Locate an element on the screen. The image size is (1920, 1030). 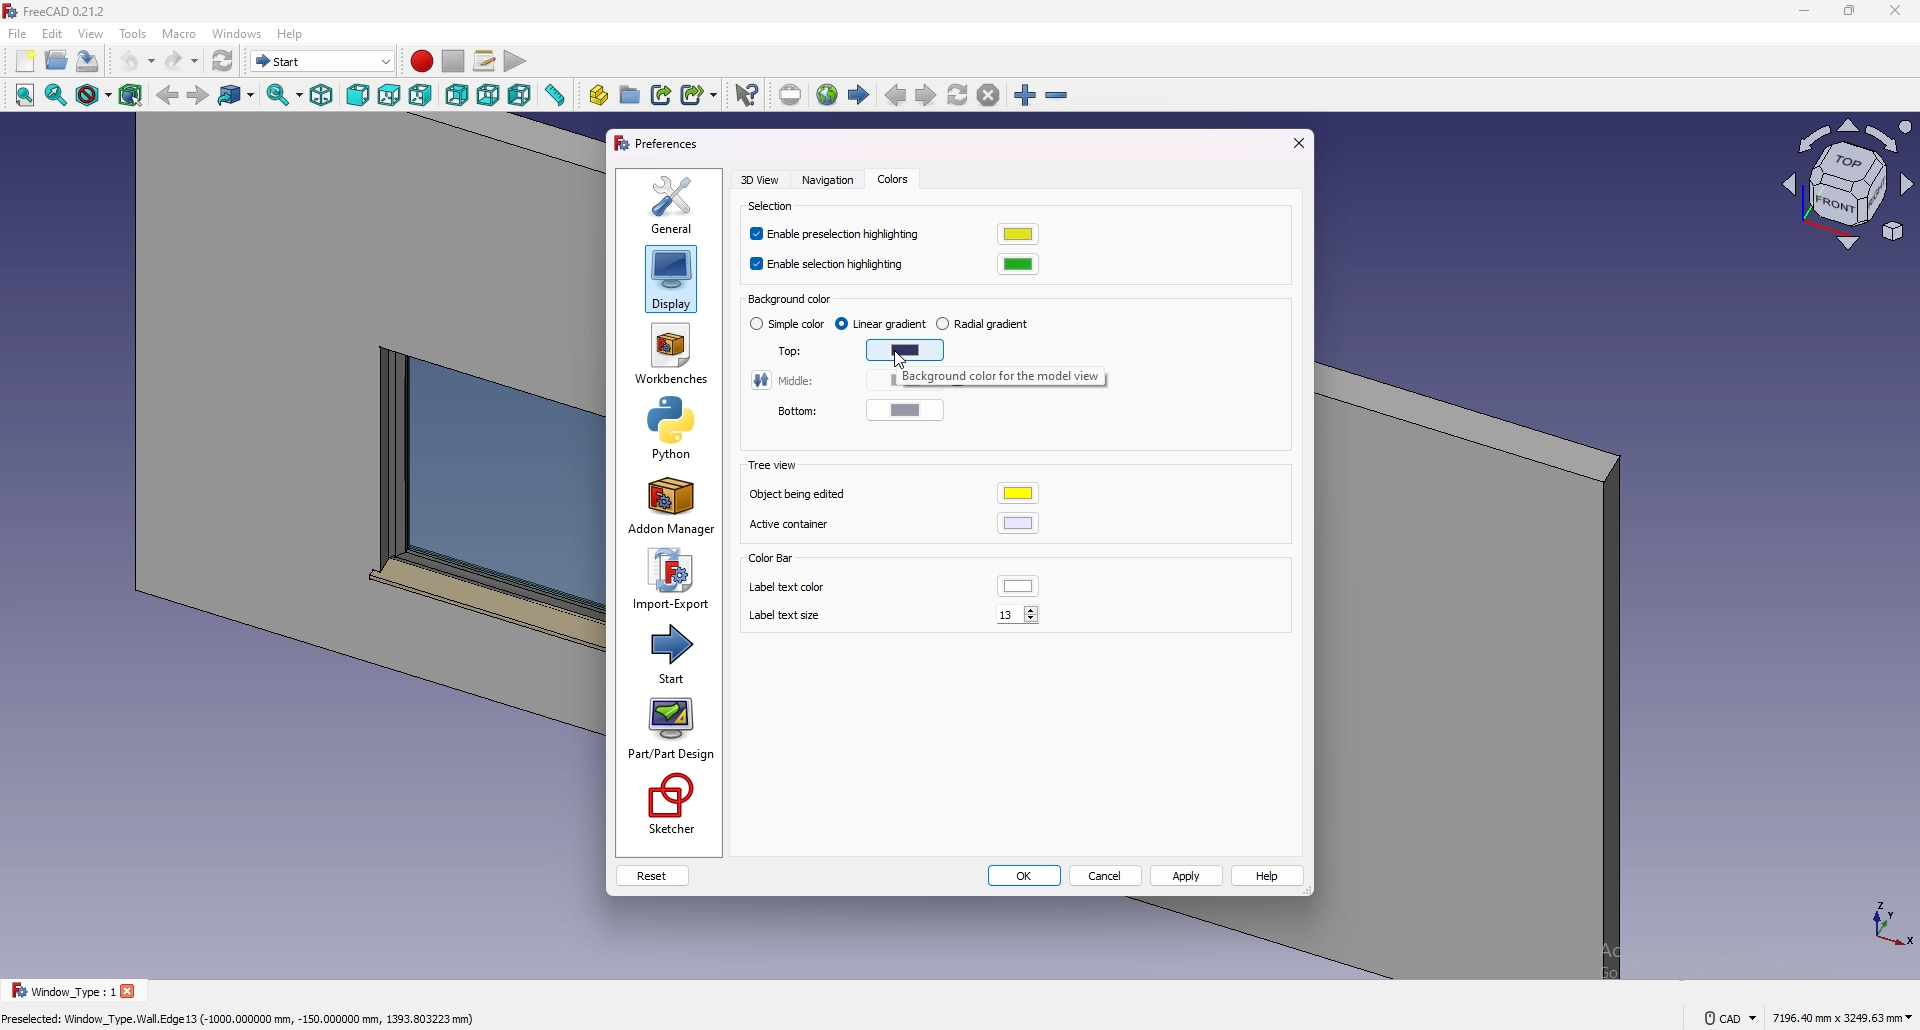
python is located at coordinates (668, 428).